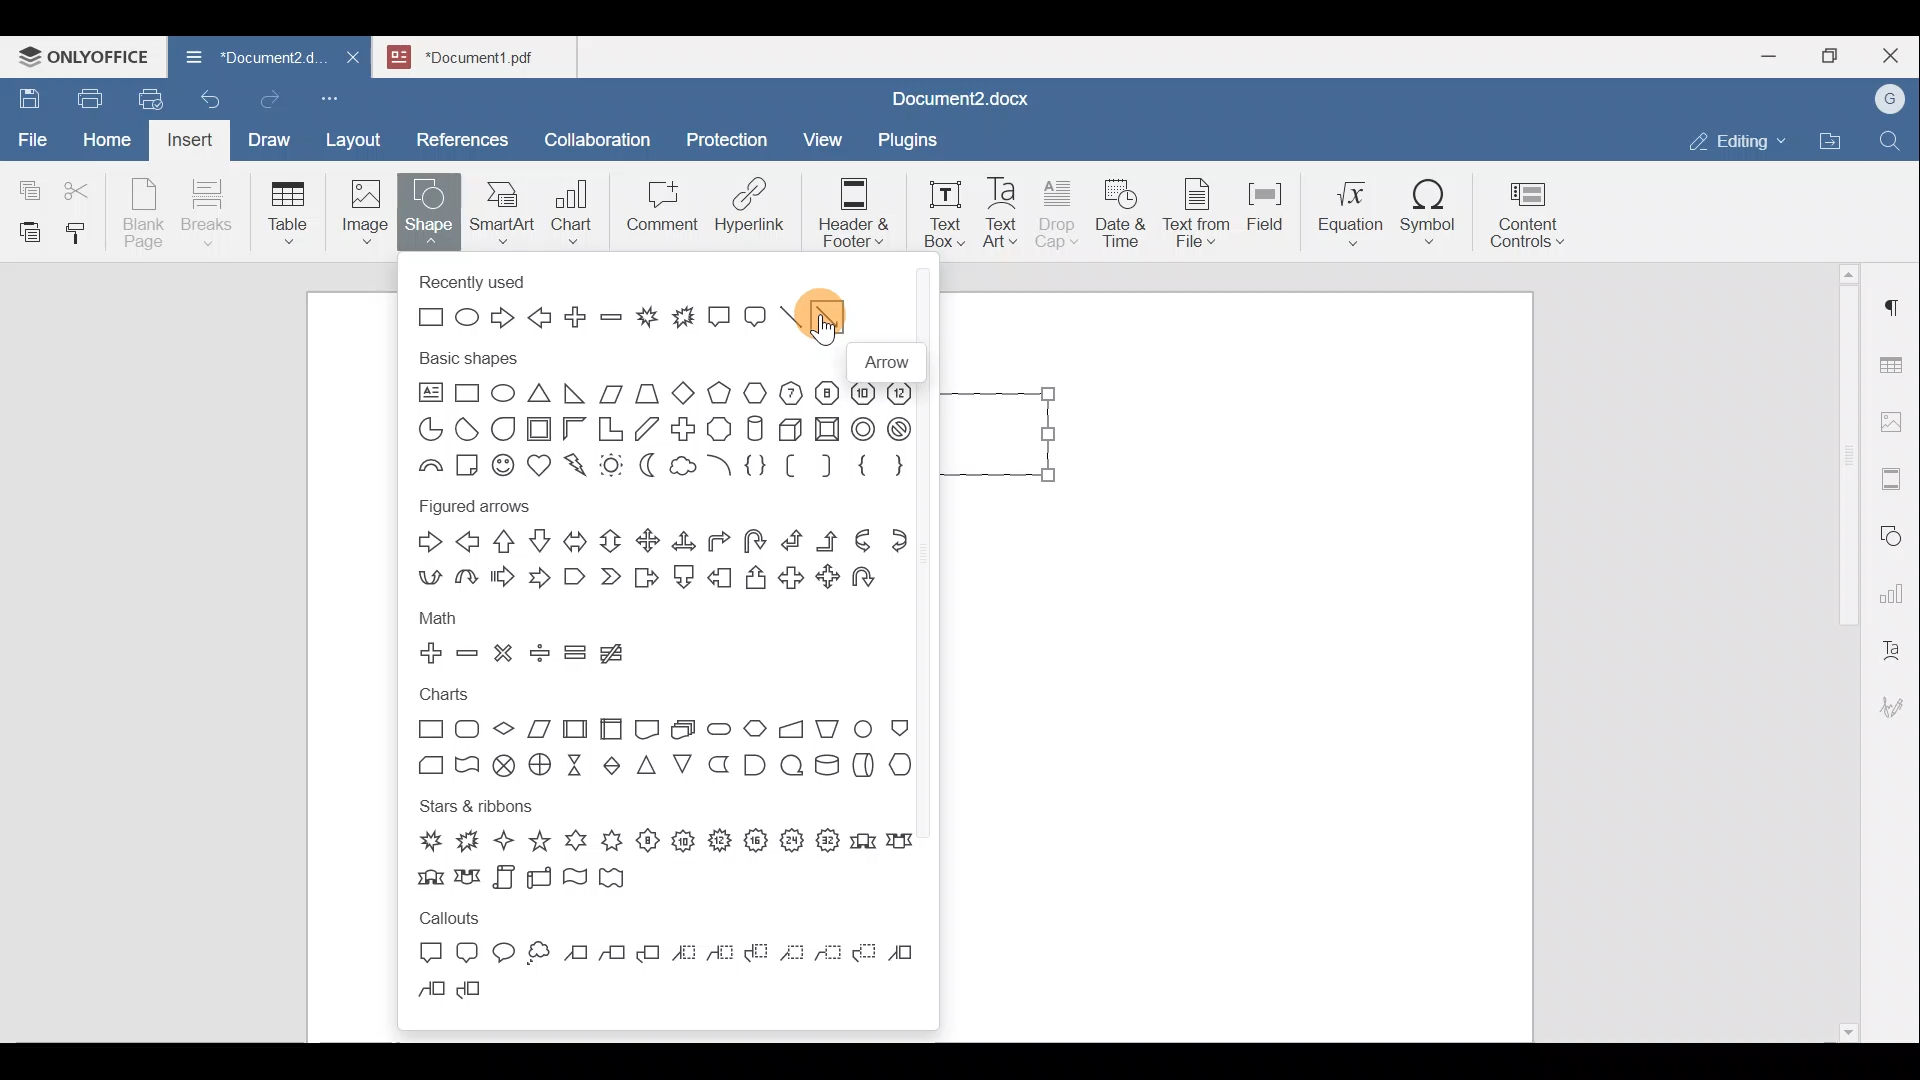  Describe the element at coordinates (83, 228) in the screenshot. I see `Copy style` at that location.